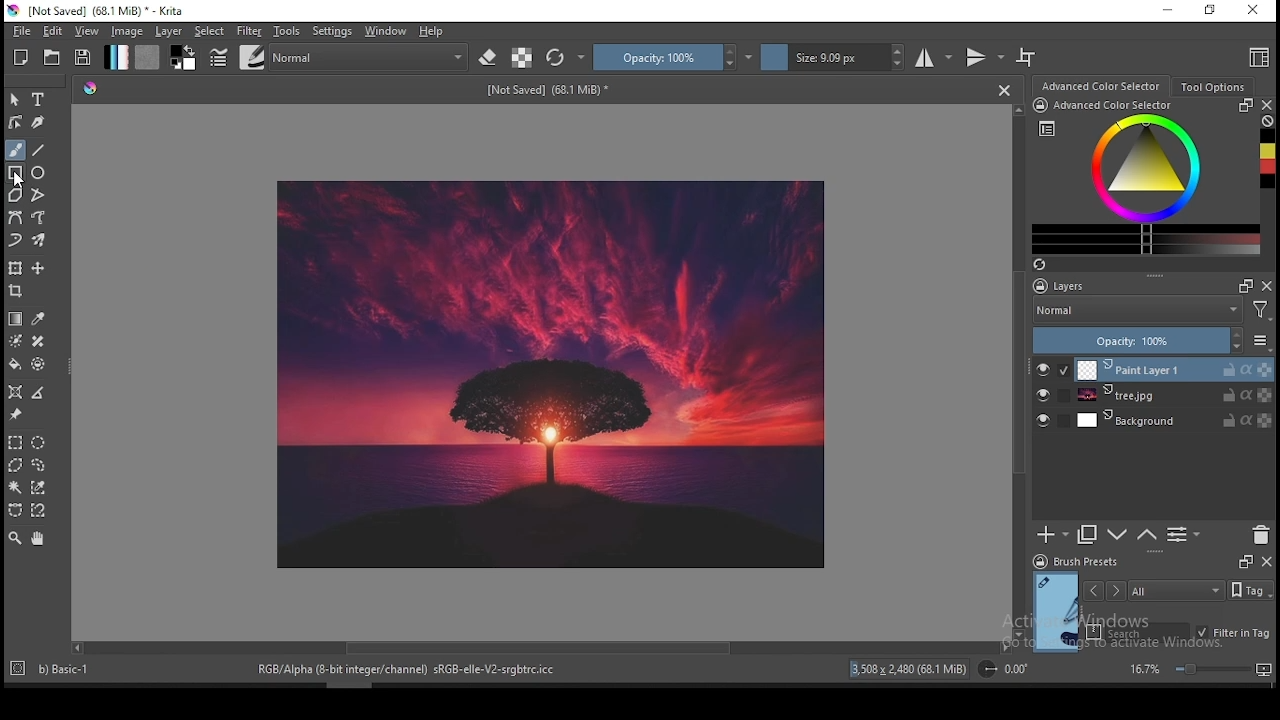 The image size is (1280, 720). I want to click on filter in tag, so click(1234, 631).